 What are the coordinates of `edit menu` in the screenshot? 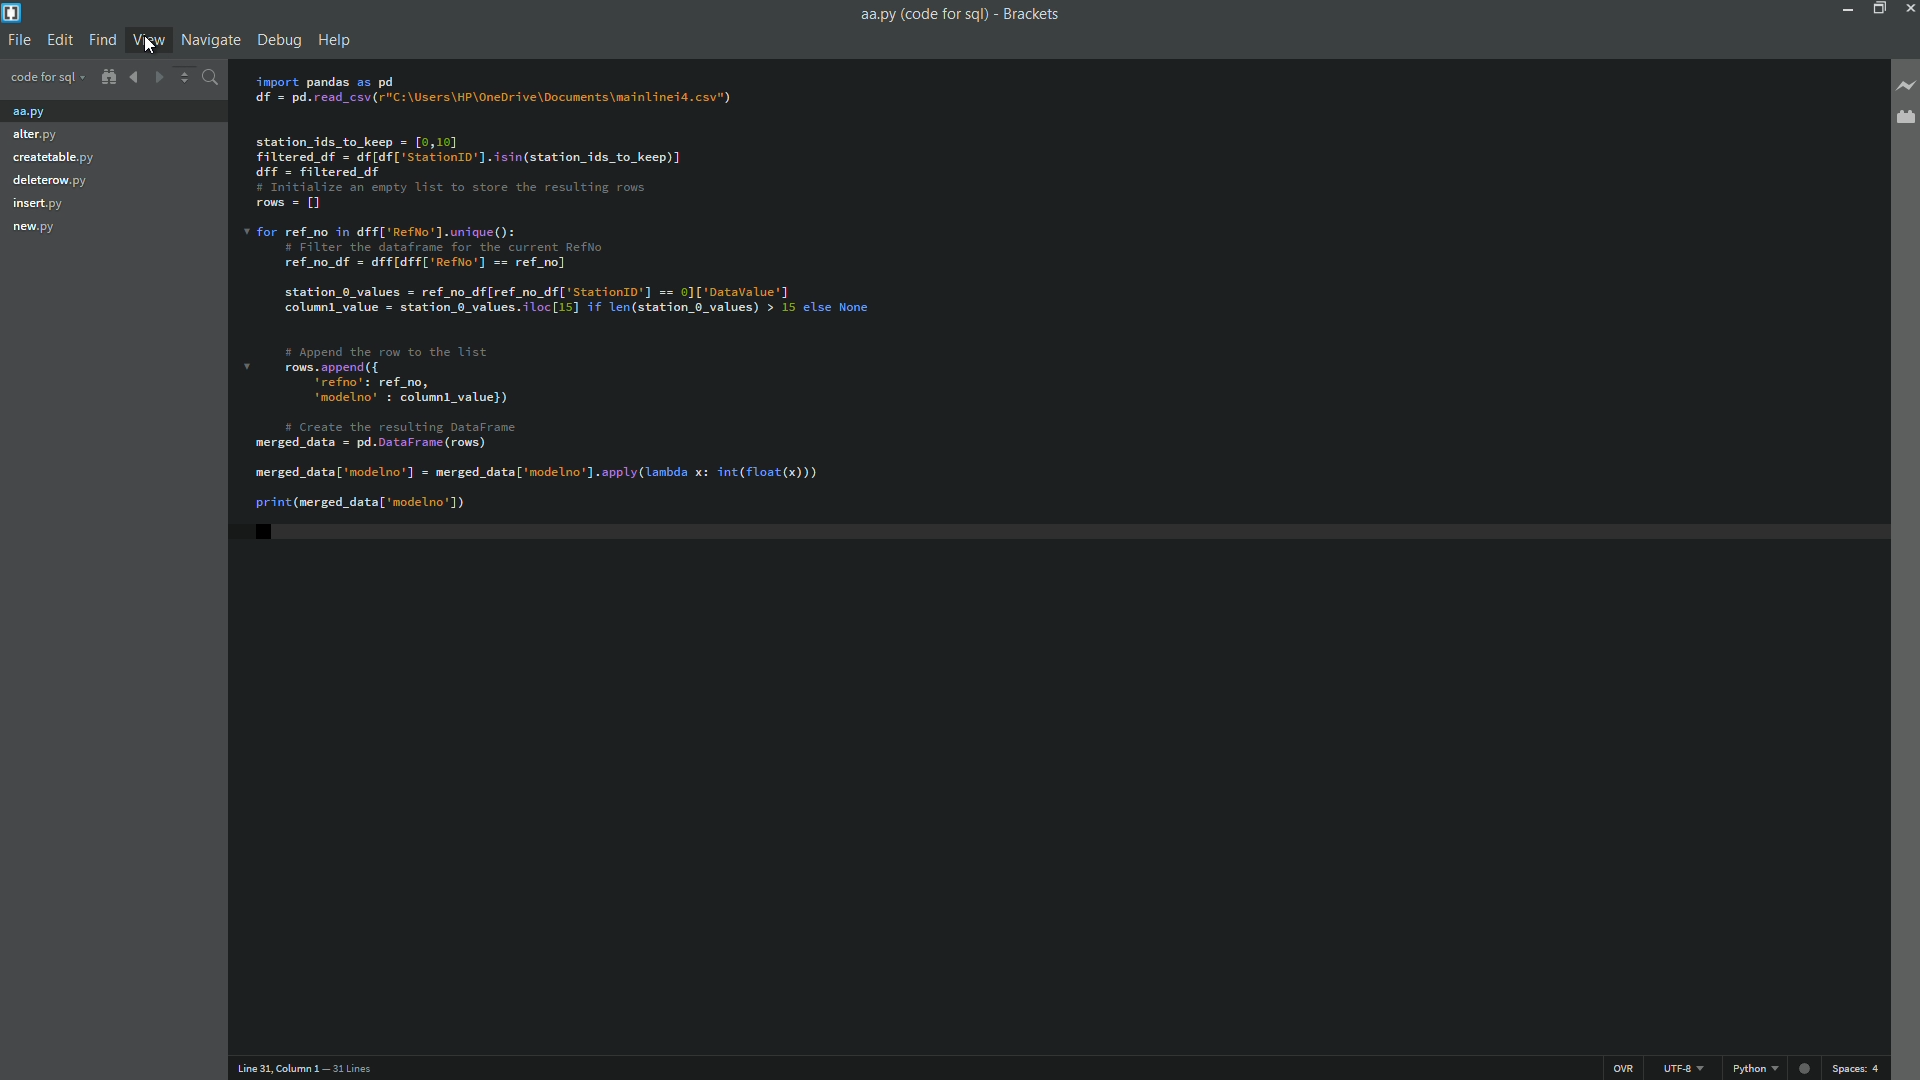 It's located at (59, 39).